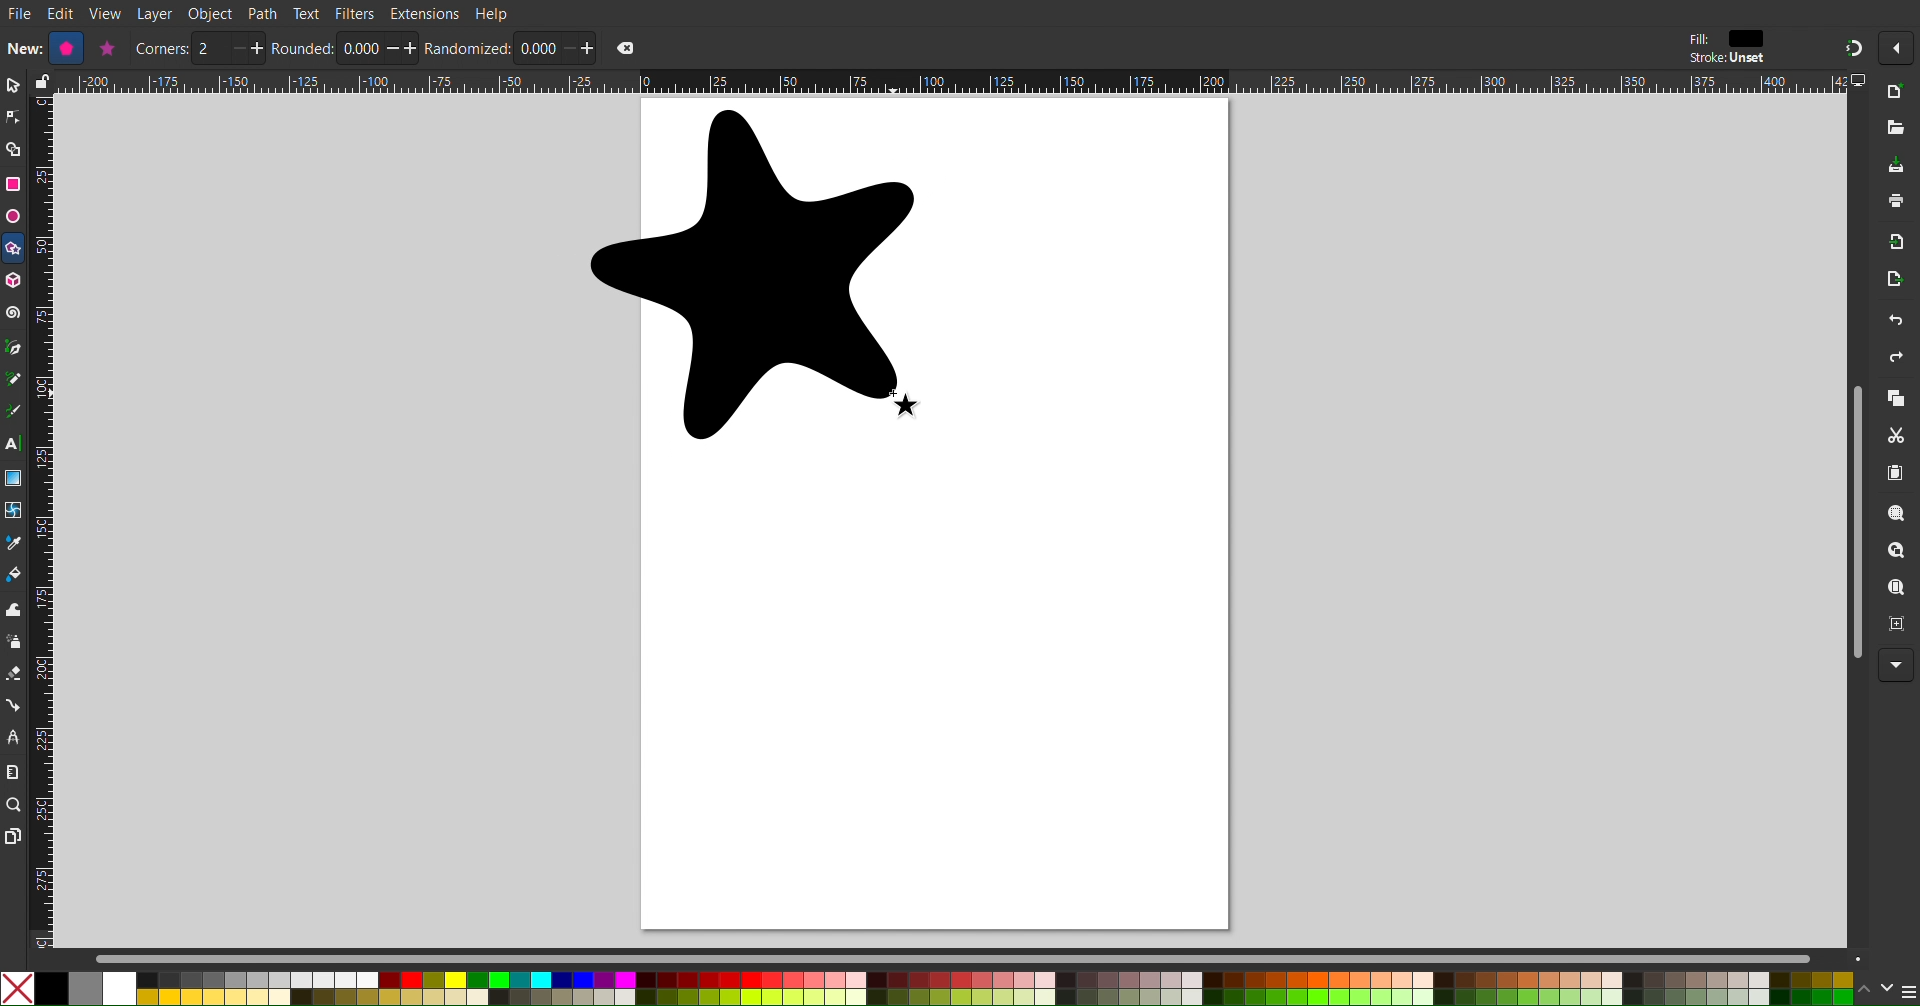  I want to click on Extensions, so click(424, 14).